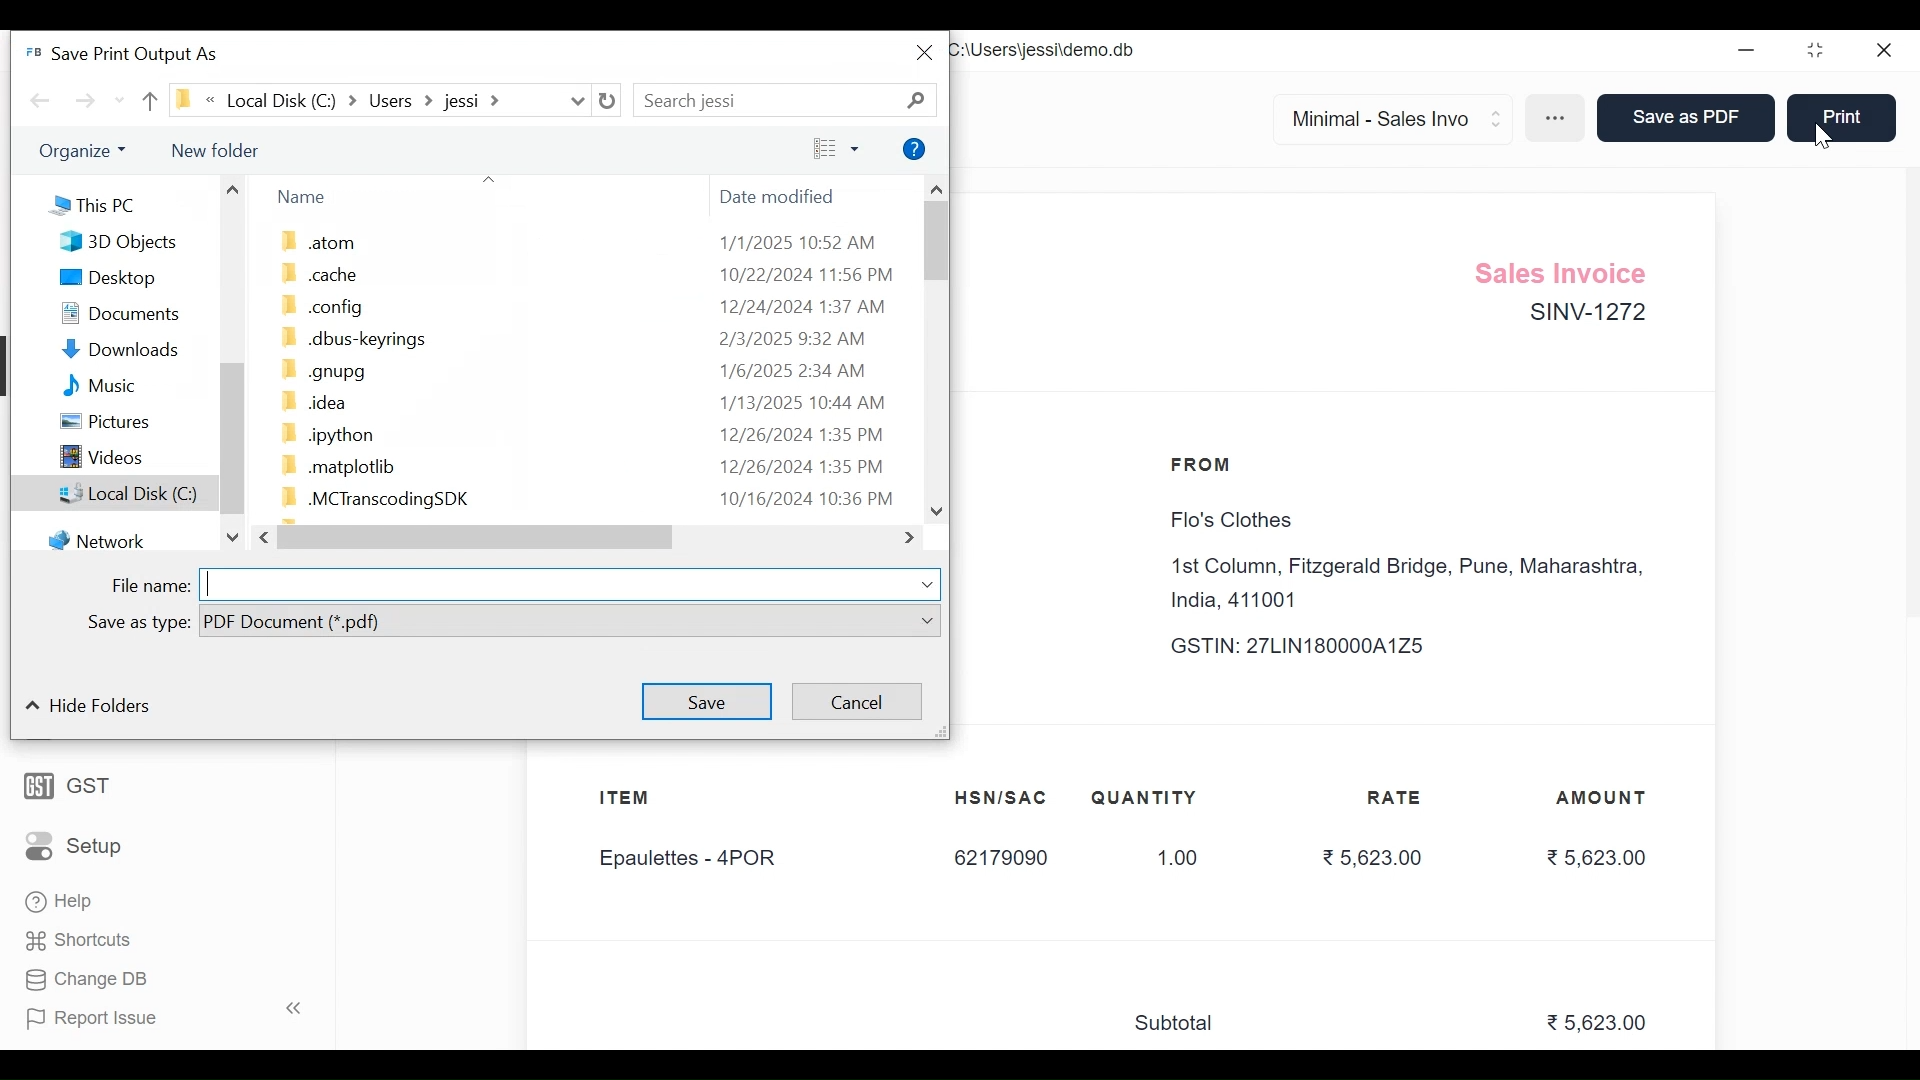  What do you see at coordinates (924, 54) in the screenshot?
I see `Close` at bounding box center [924, 54].